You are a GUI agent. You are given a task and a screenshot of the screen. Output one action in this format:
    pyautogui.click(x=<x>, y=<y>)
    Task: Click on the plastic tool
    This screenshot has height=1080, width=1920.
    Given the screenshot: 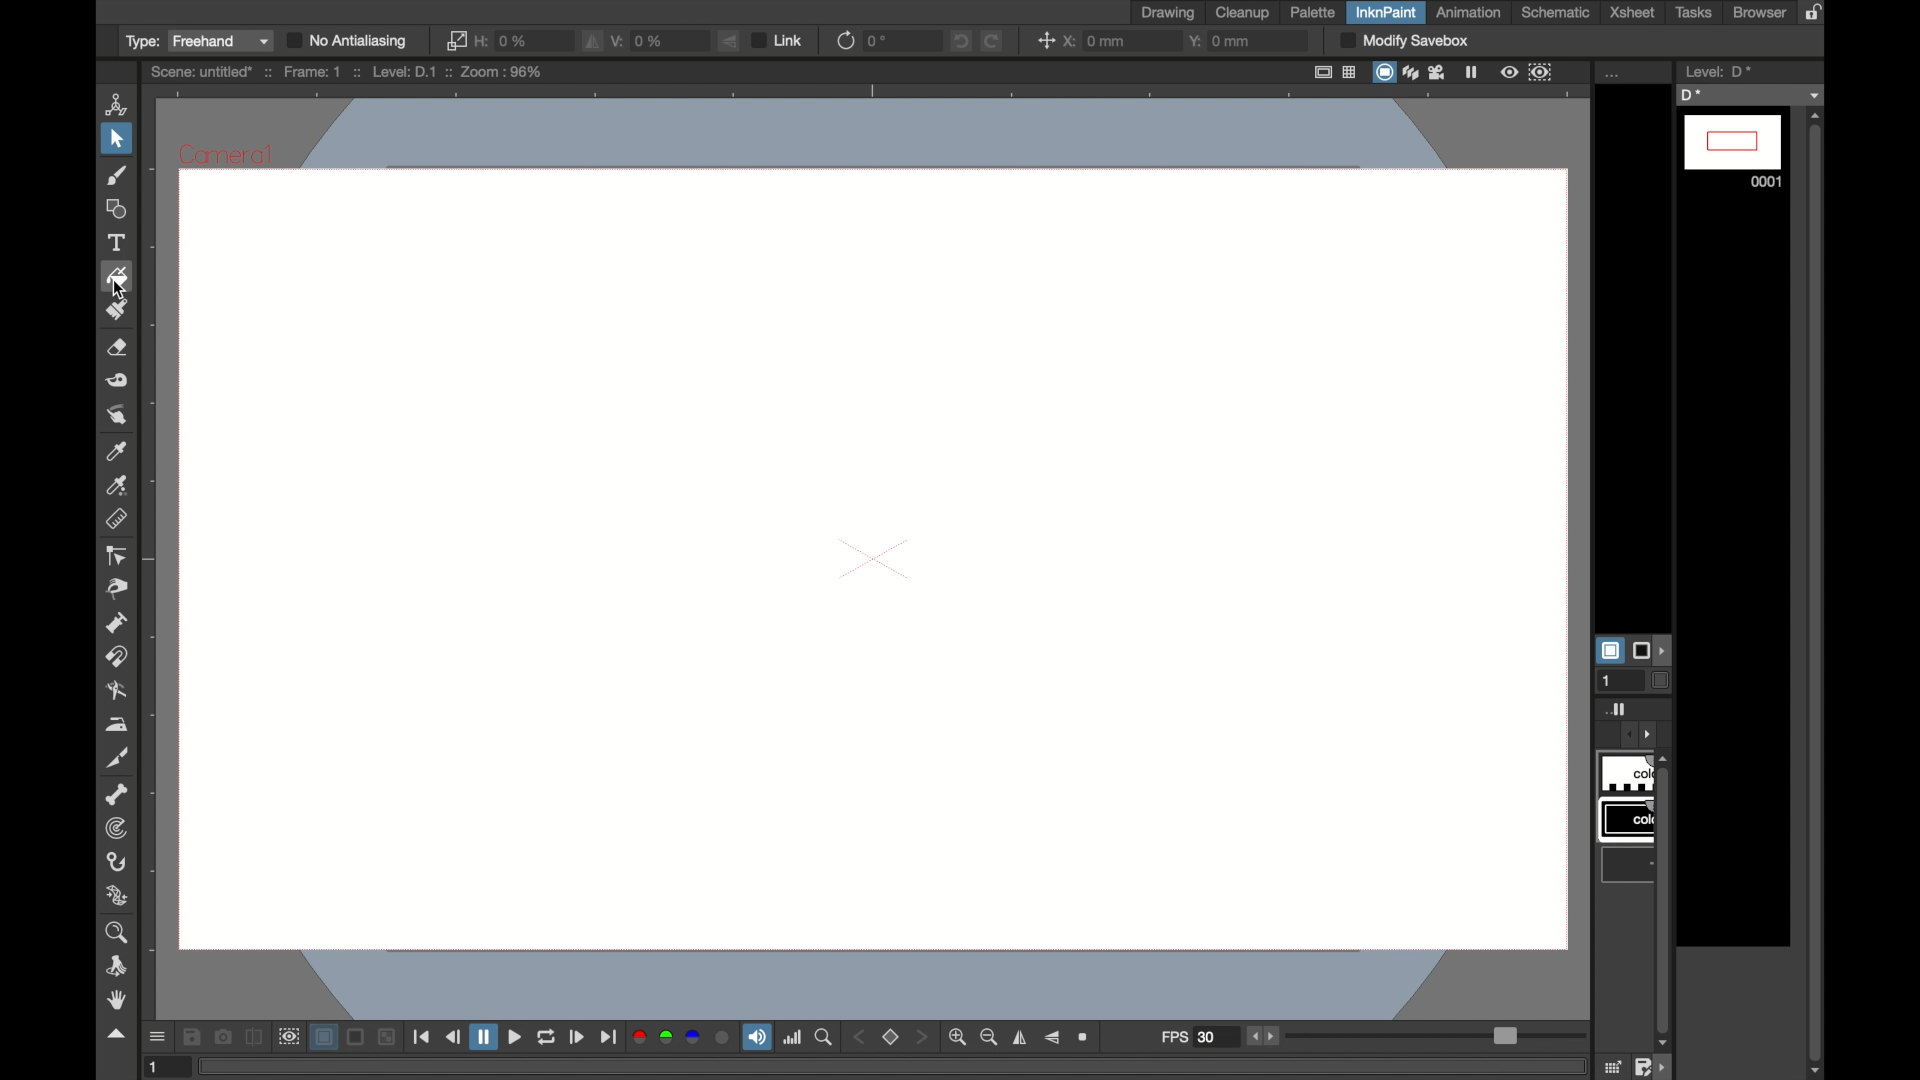 What is the action you would take?
    pyautogui.click(x=118, y=896)
    